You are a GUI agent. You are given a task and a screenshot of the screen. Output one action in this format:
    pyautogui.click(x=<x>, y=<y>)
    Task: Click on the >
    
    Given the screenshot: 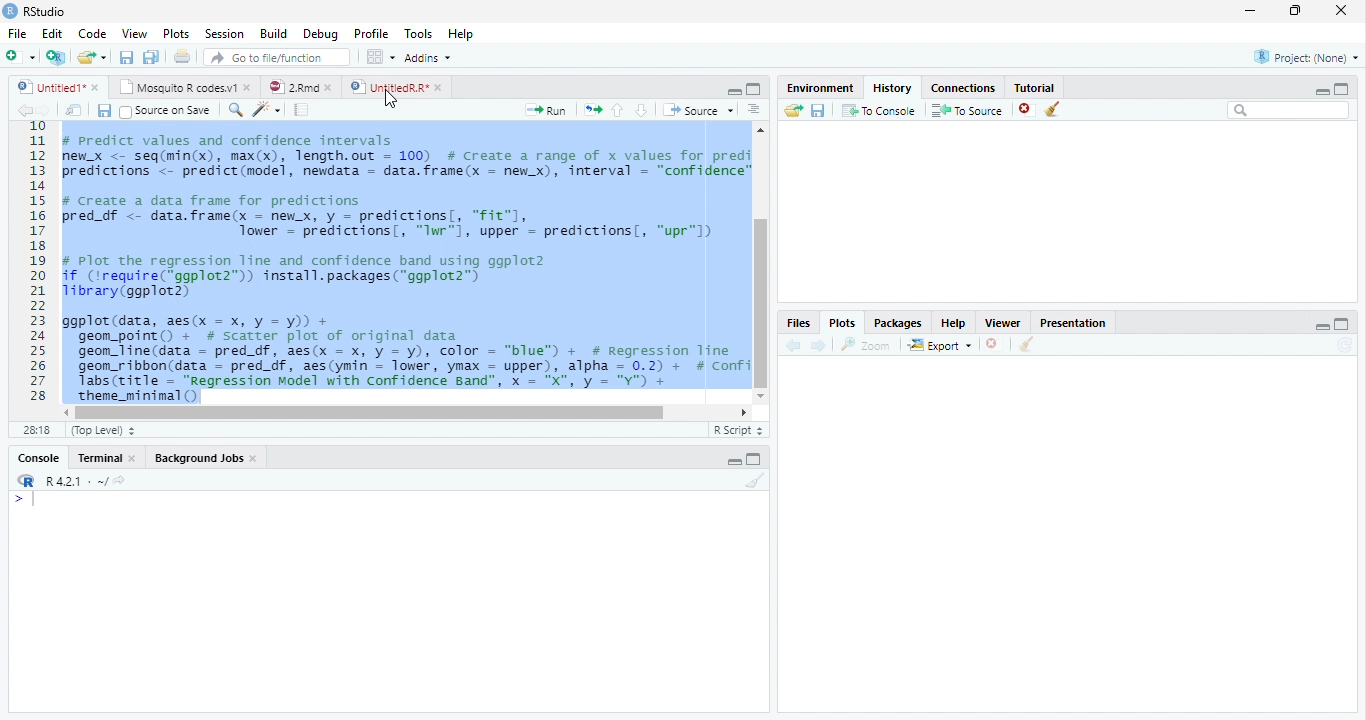 What is the action you would take?
    pyautogui.click(x=15, y=500)
    